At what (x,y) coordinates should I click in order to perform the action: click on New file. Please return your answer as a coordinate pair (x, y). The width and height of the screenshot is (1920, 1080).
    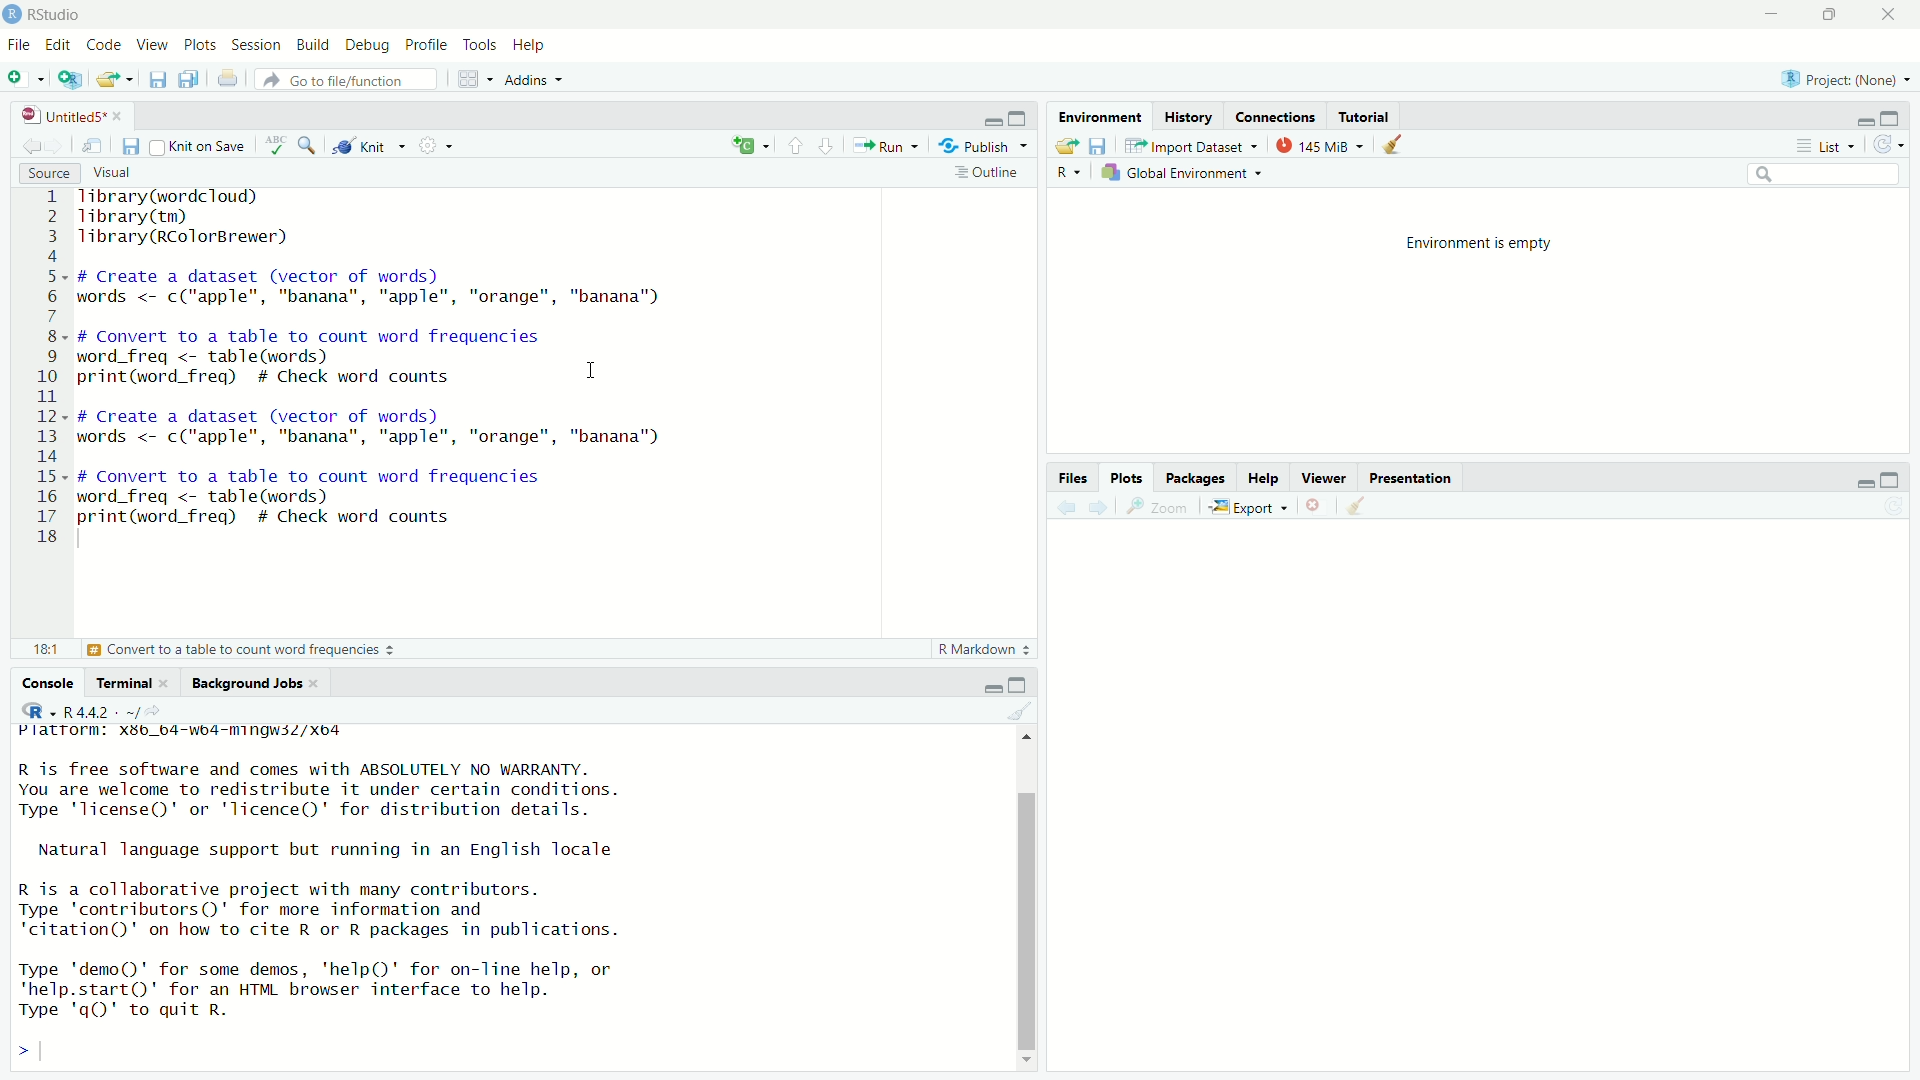
    Looking at the image, I should click on (26, 76).